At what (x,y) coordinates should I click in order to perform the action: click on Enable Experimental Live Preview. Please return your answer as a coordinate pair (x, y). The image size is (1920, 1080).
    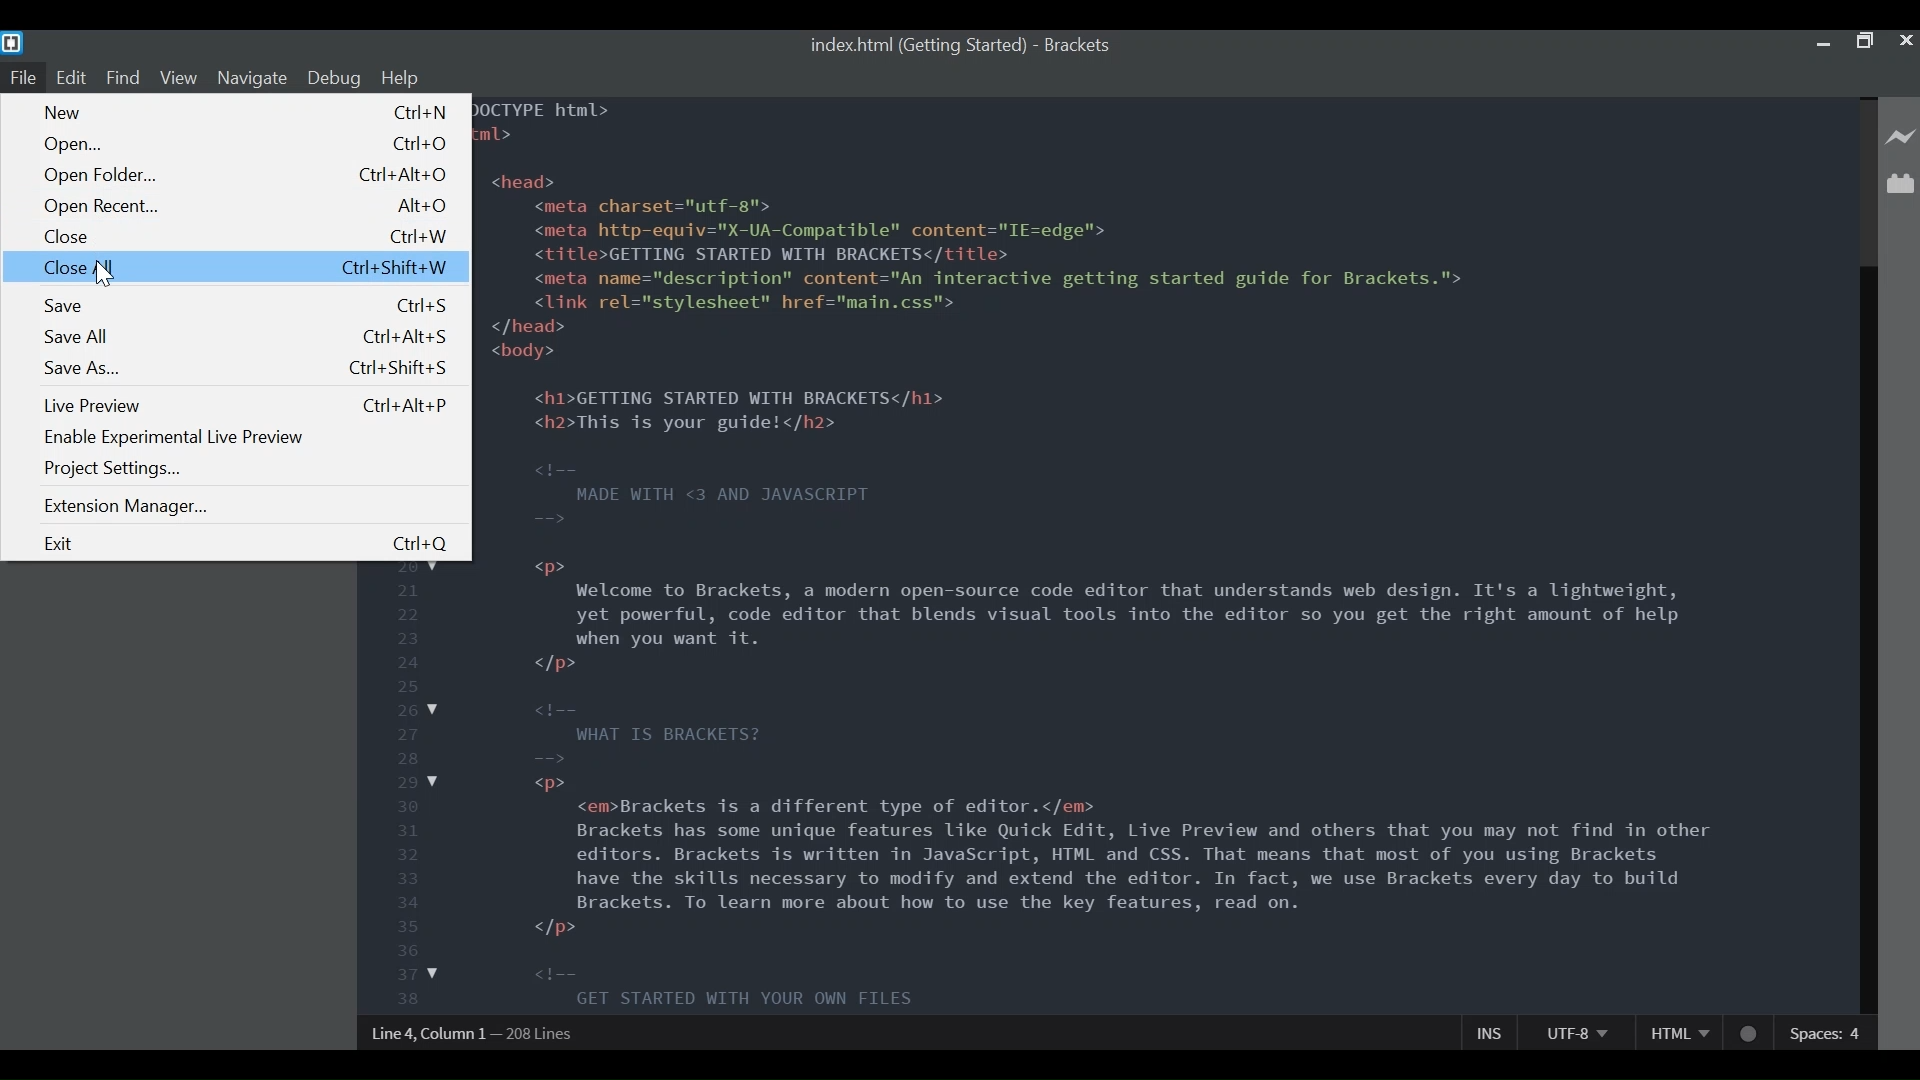
    Looking at the image, I should click on (173, 437).